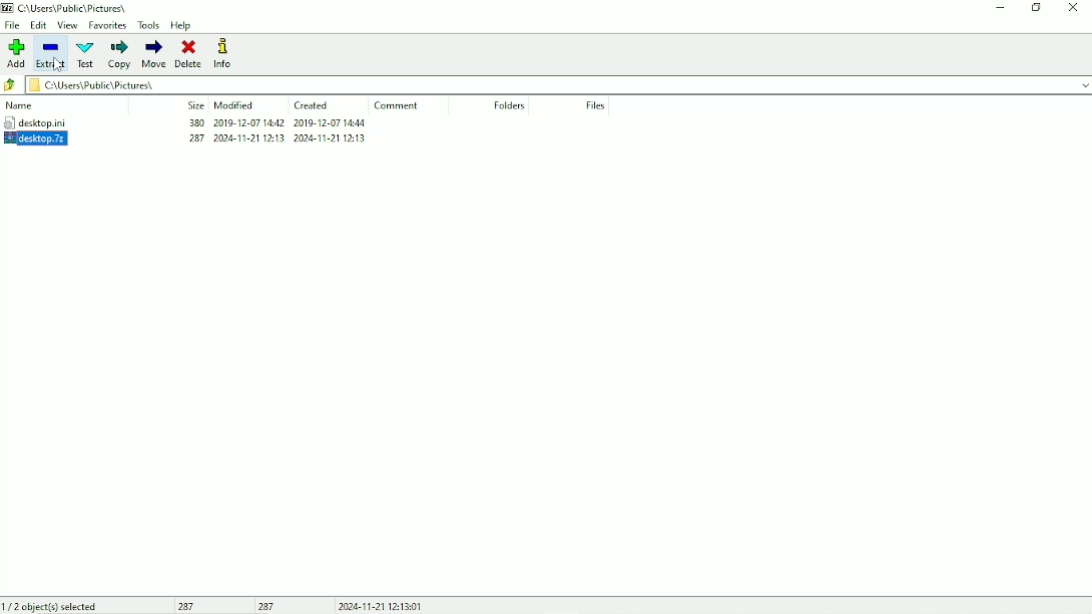  Describe the element at coordinates (225, 53) in the screenshot. I see `Info` at that location.